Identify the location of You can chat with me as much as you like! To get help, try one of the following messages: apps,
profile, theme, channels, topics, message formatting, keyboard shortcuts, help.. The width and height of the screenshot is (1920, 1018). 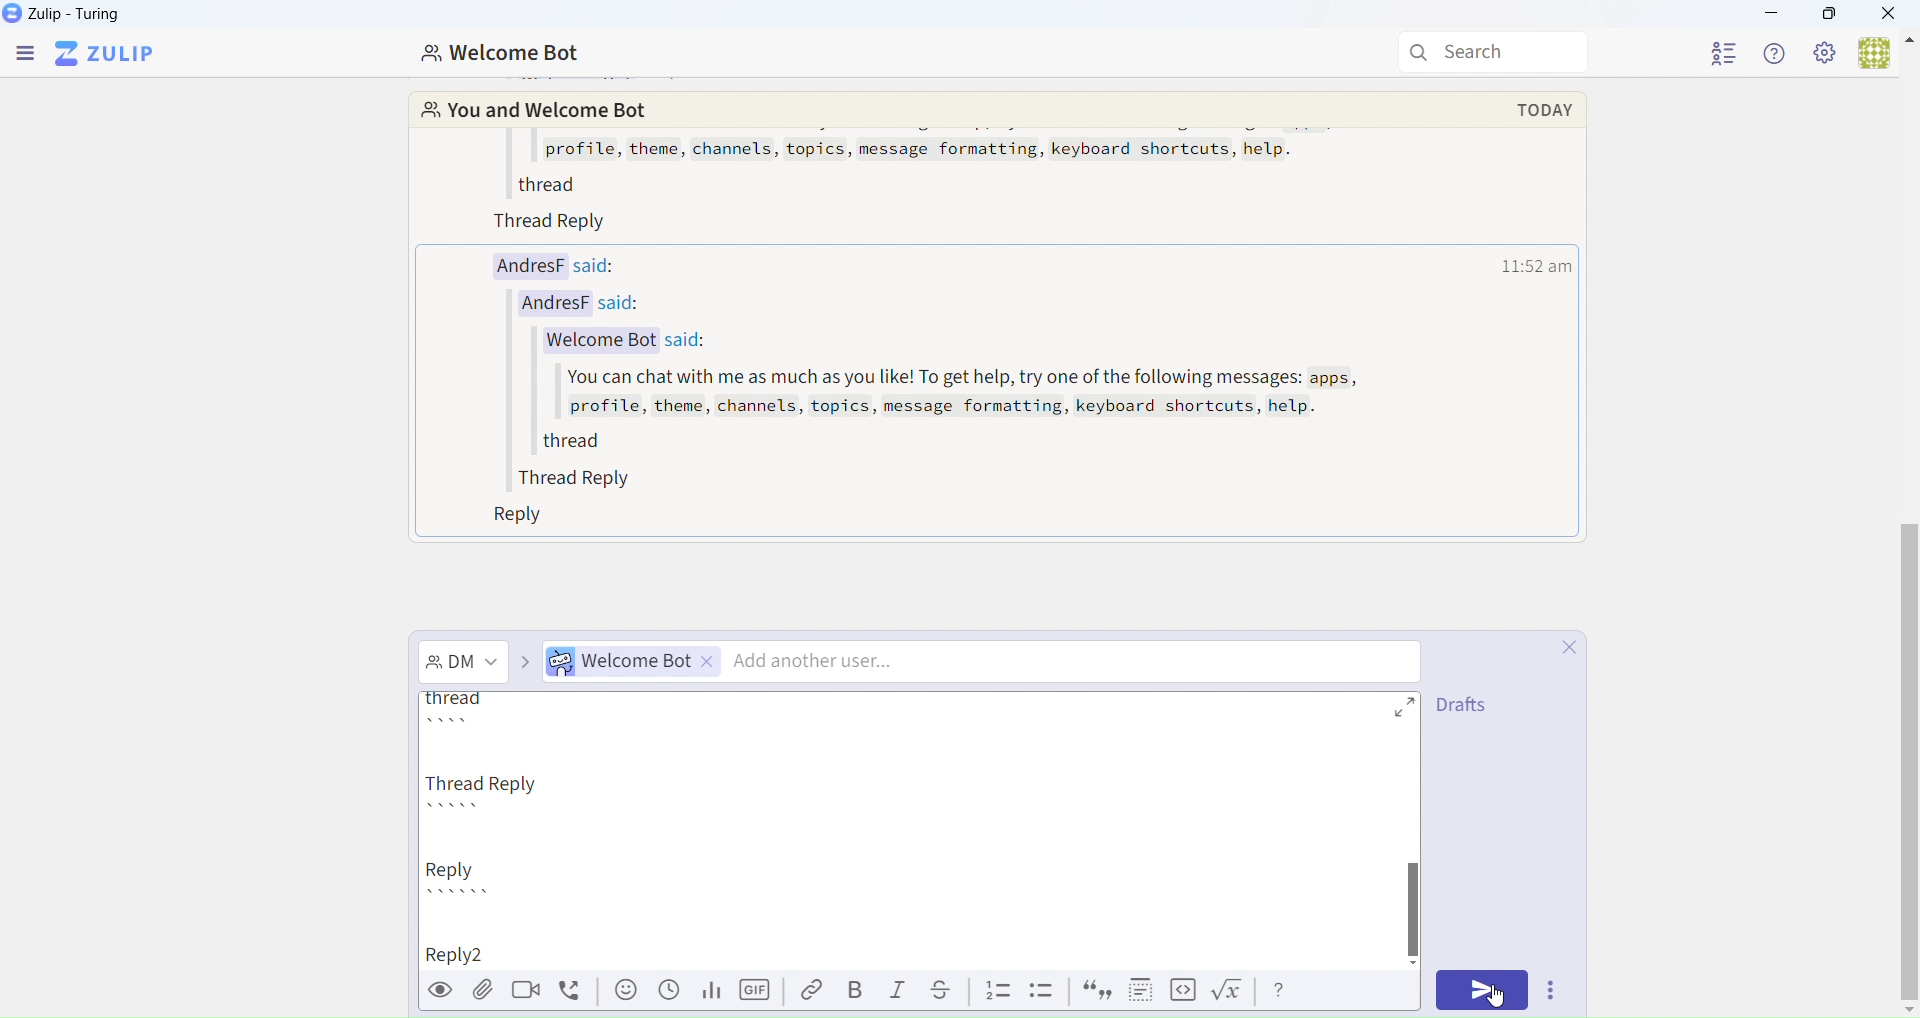
(960, 394).